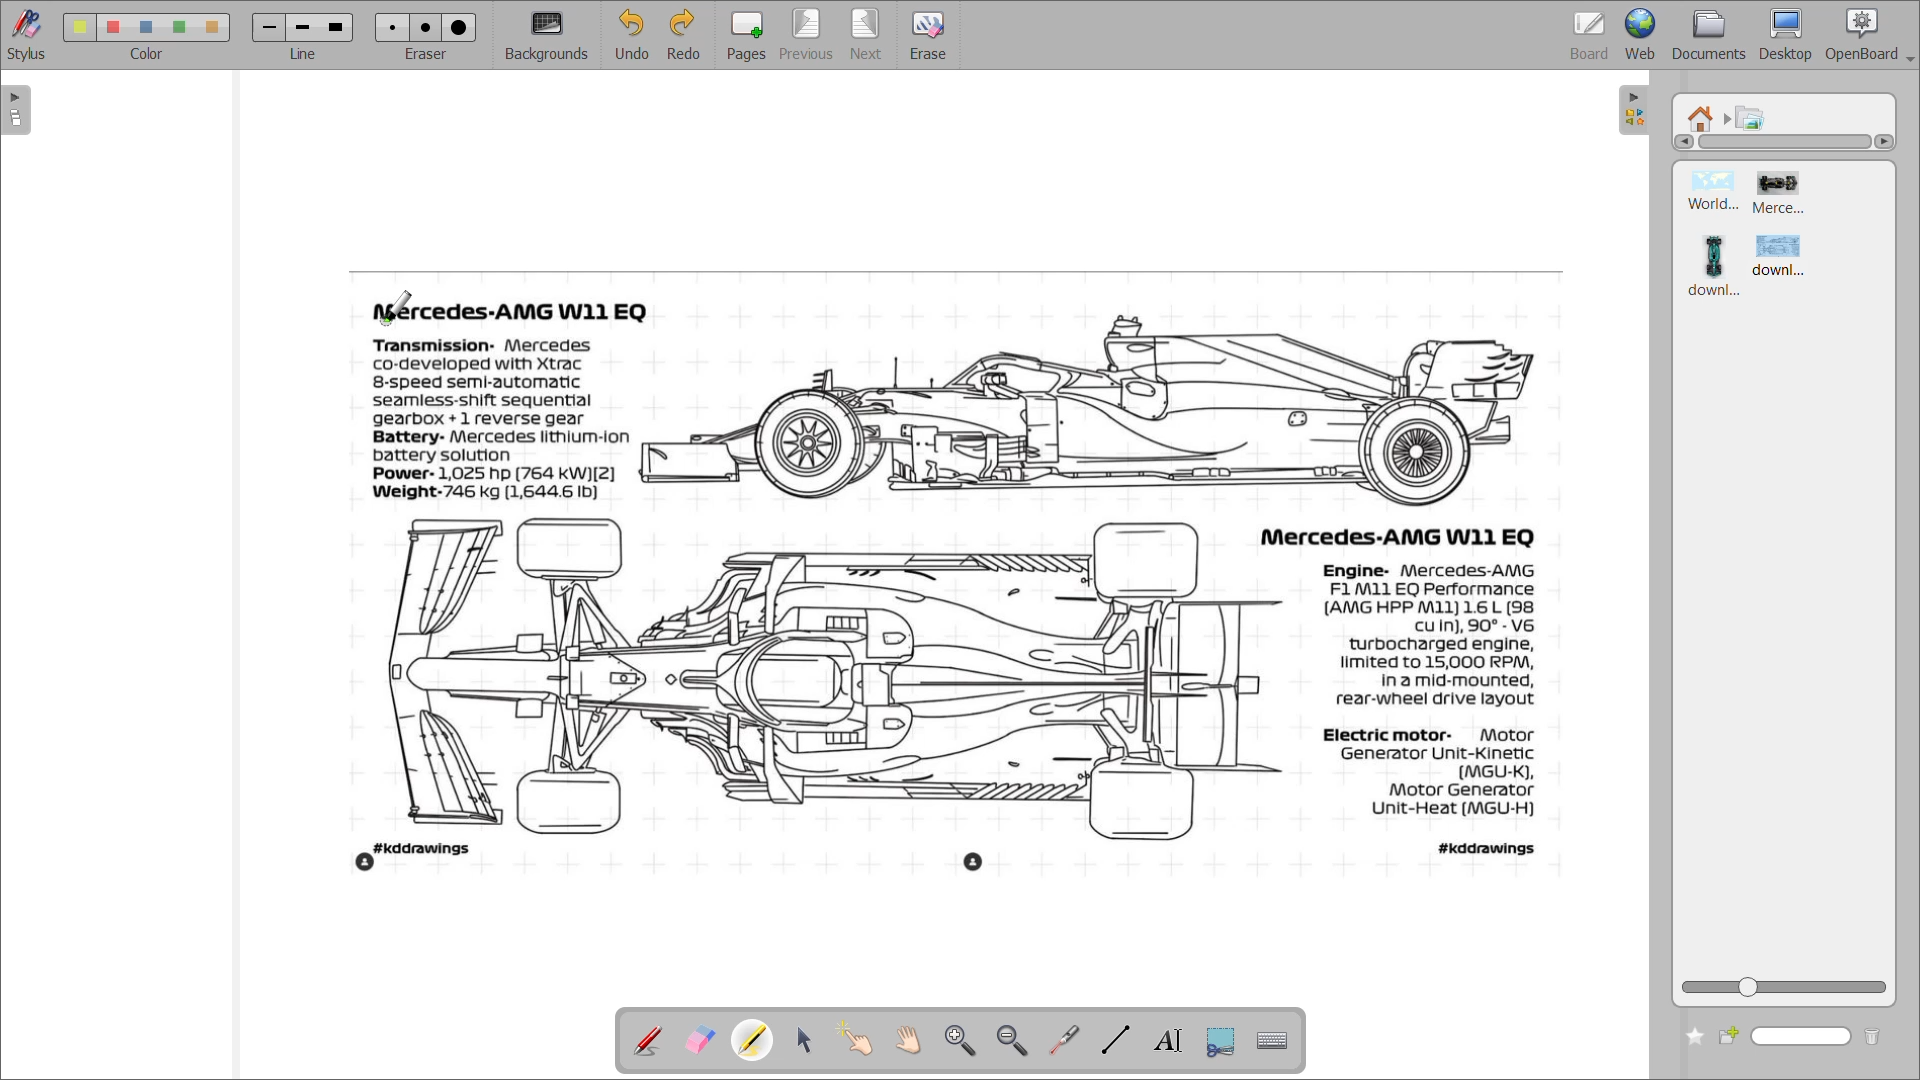  Describe the element at coordinates (180, 29) in the screenshot. I see `color 4` at that location.